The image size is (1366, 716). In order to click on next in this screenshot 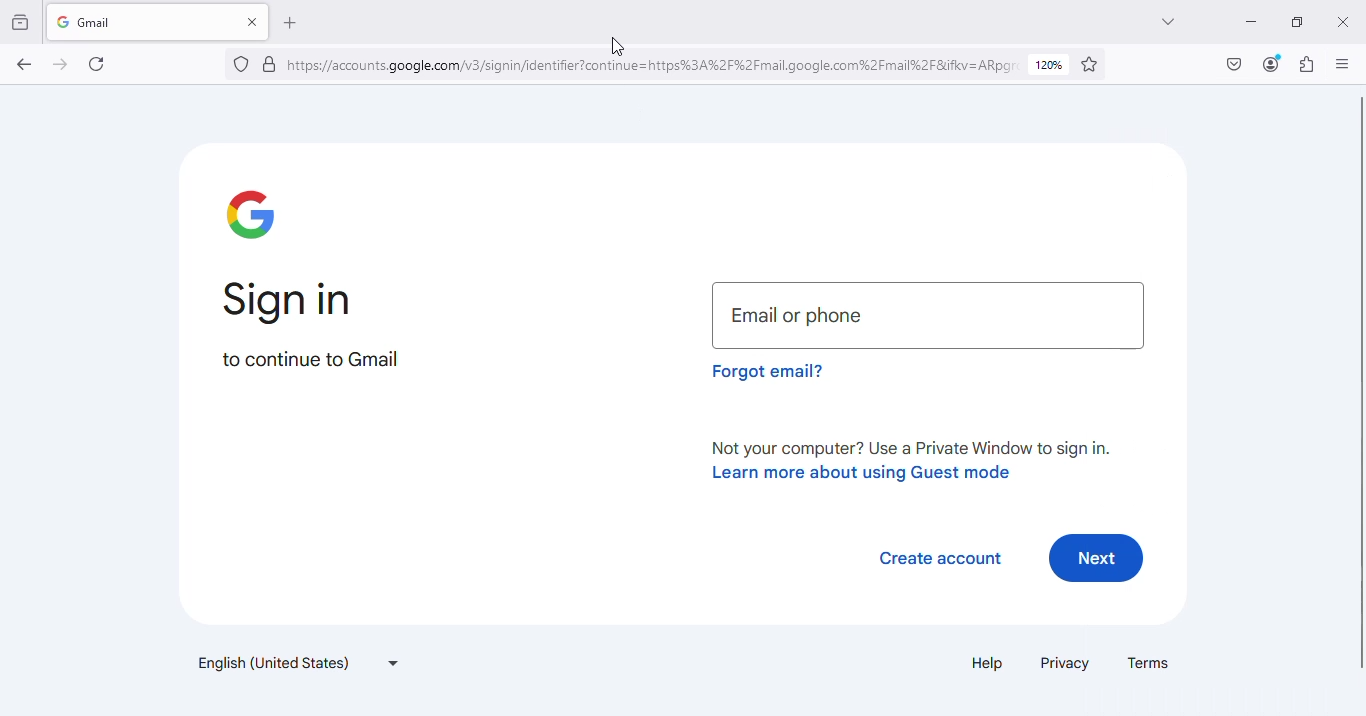, I will do `click(1095, 557)`.